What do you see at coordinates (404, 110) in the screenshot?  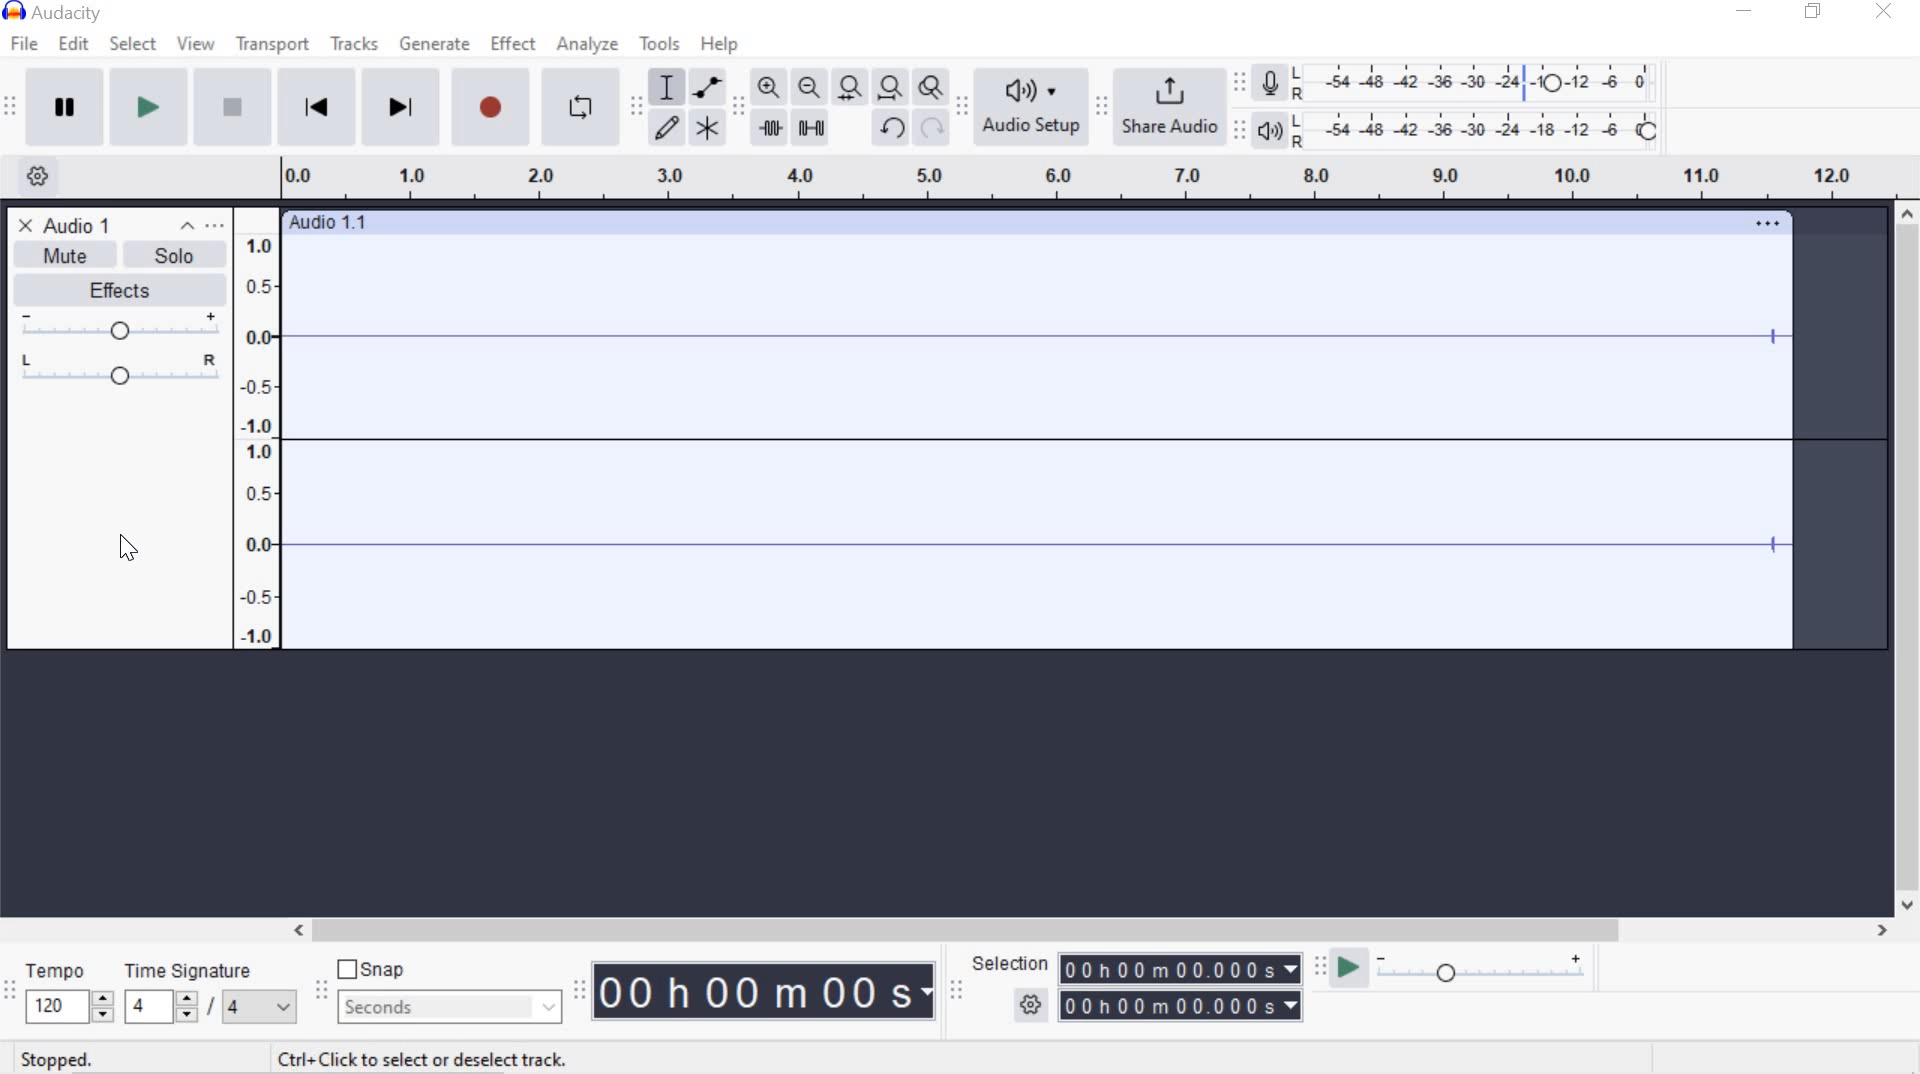 I see `Skip to End` at bounding box center [404, 110].